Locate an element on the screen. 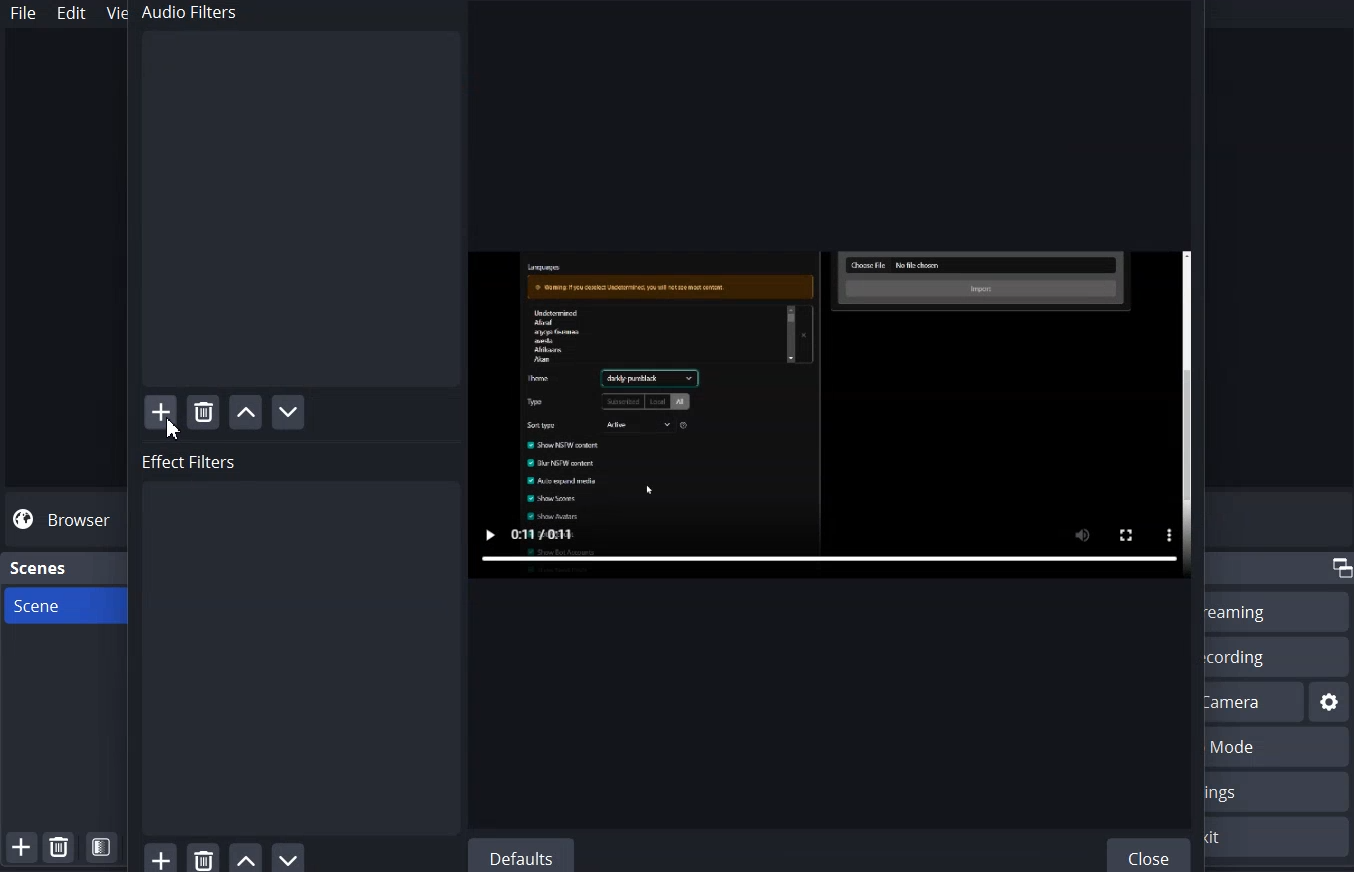 This screenshot has width=1354, height=872. Start Virtual Camera is located at coordinates (1255, 701).